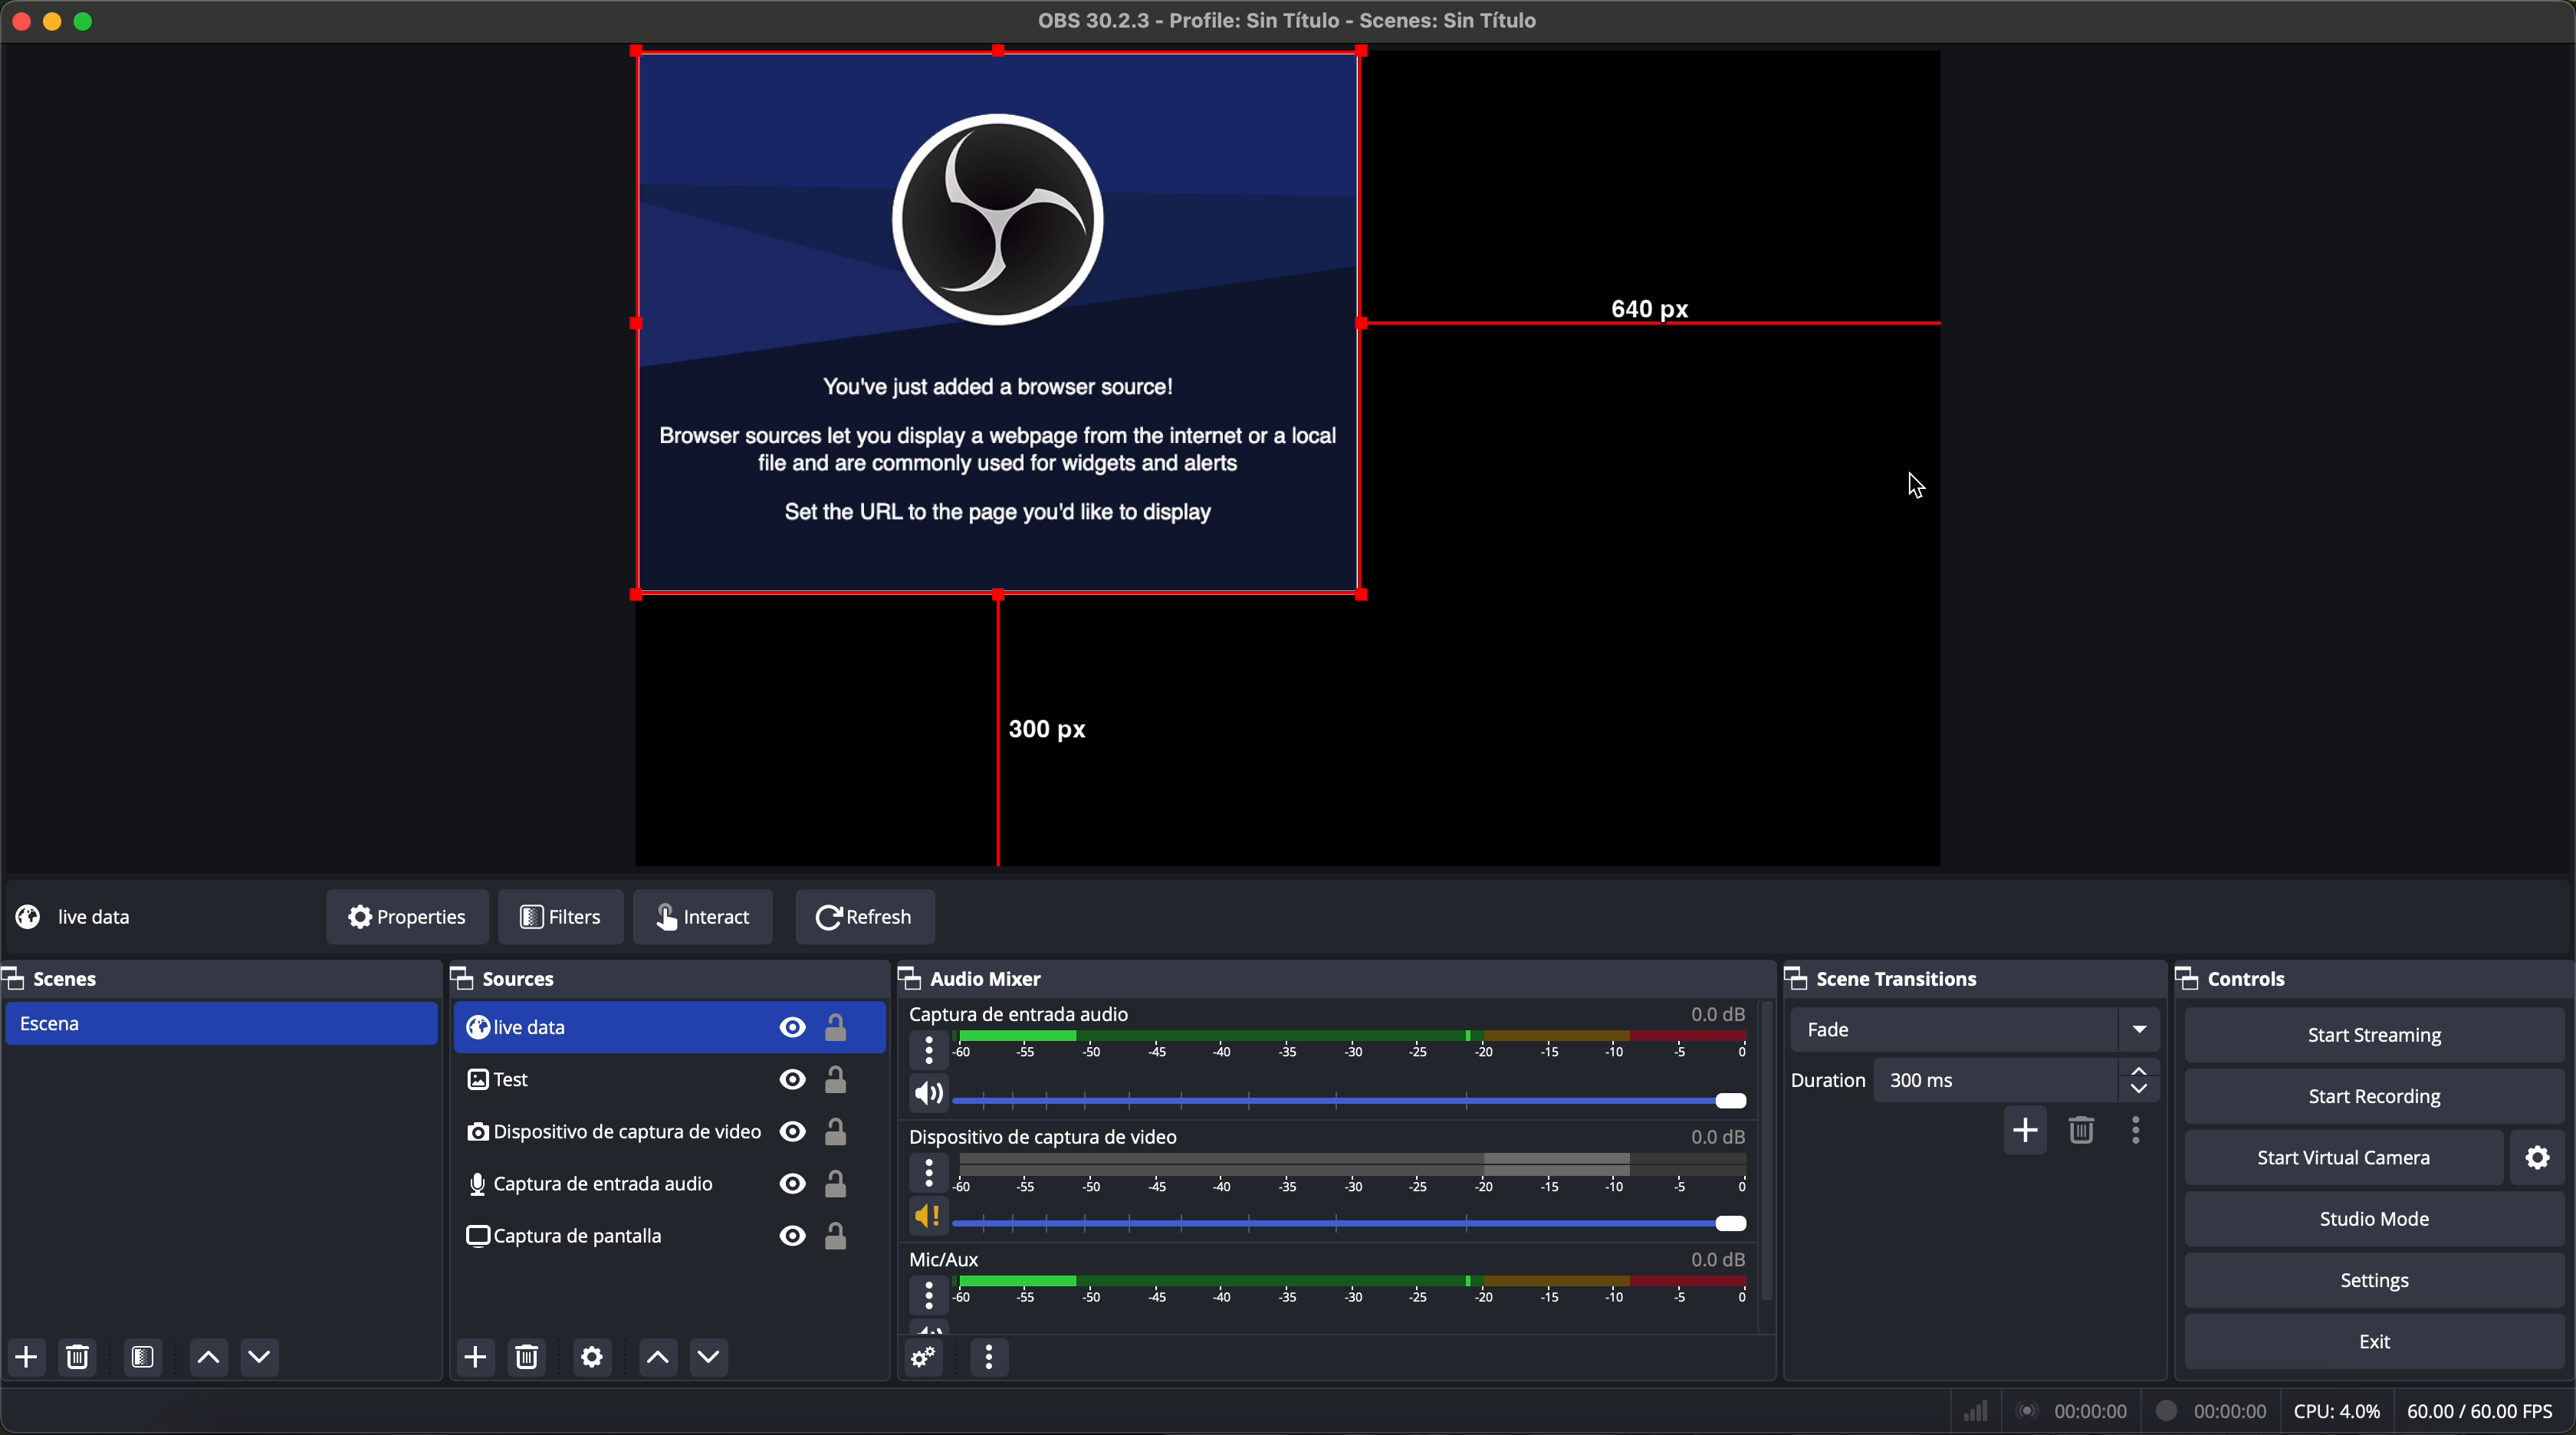 The image size is (2576, 1435). Describe the element at coordinates (926, 1173) in the screenshot. I see `more options` at that location.